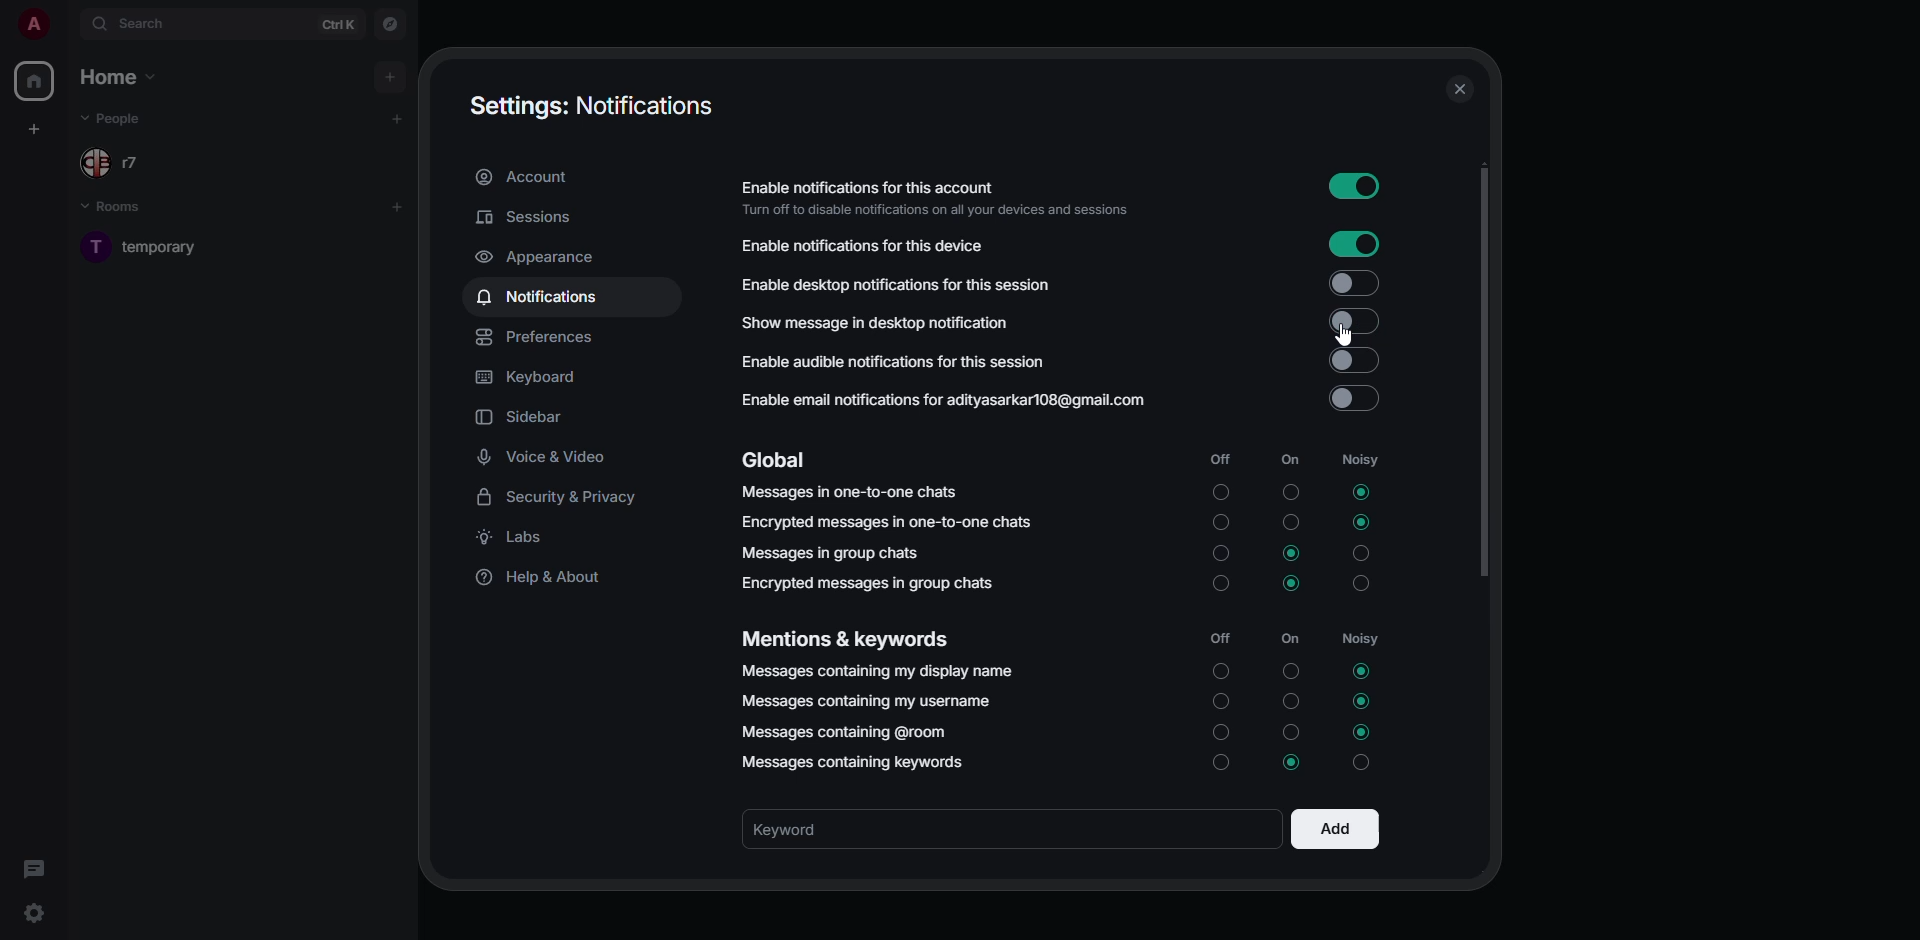  I want to click on encrypted messages in one on one chats, so click(891, 523).